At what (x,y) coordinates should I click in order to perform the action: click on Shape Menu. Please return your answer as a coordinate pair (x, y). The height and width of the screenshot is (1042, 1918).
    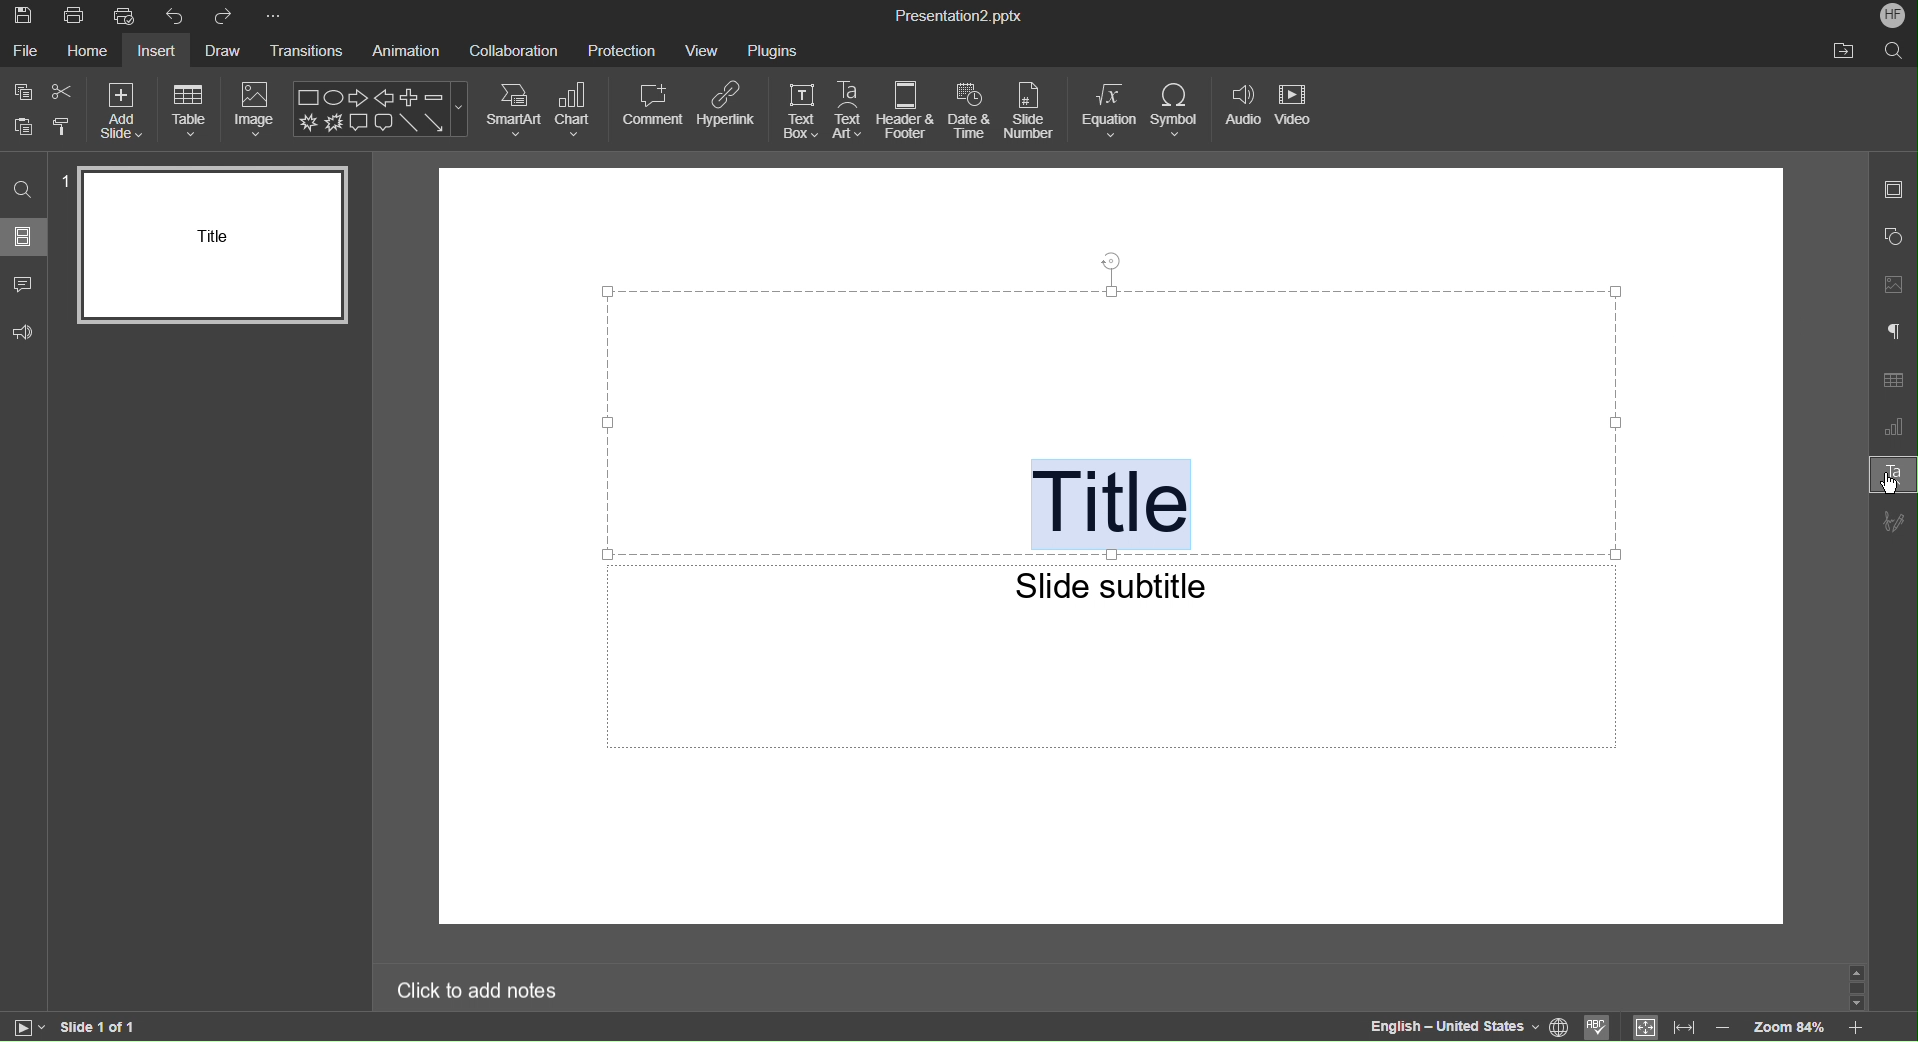
    Looking at the image, I should click on (380, 109).